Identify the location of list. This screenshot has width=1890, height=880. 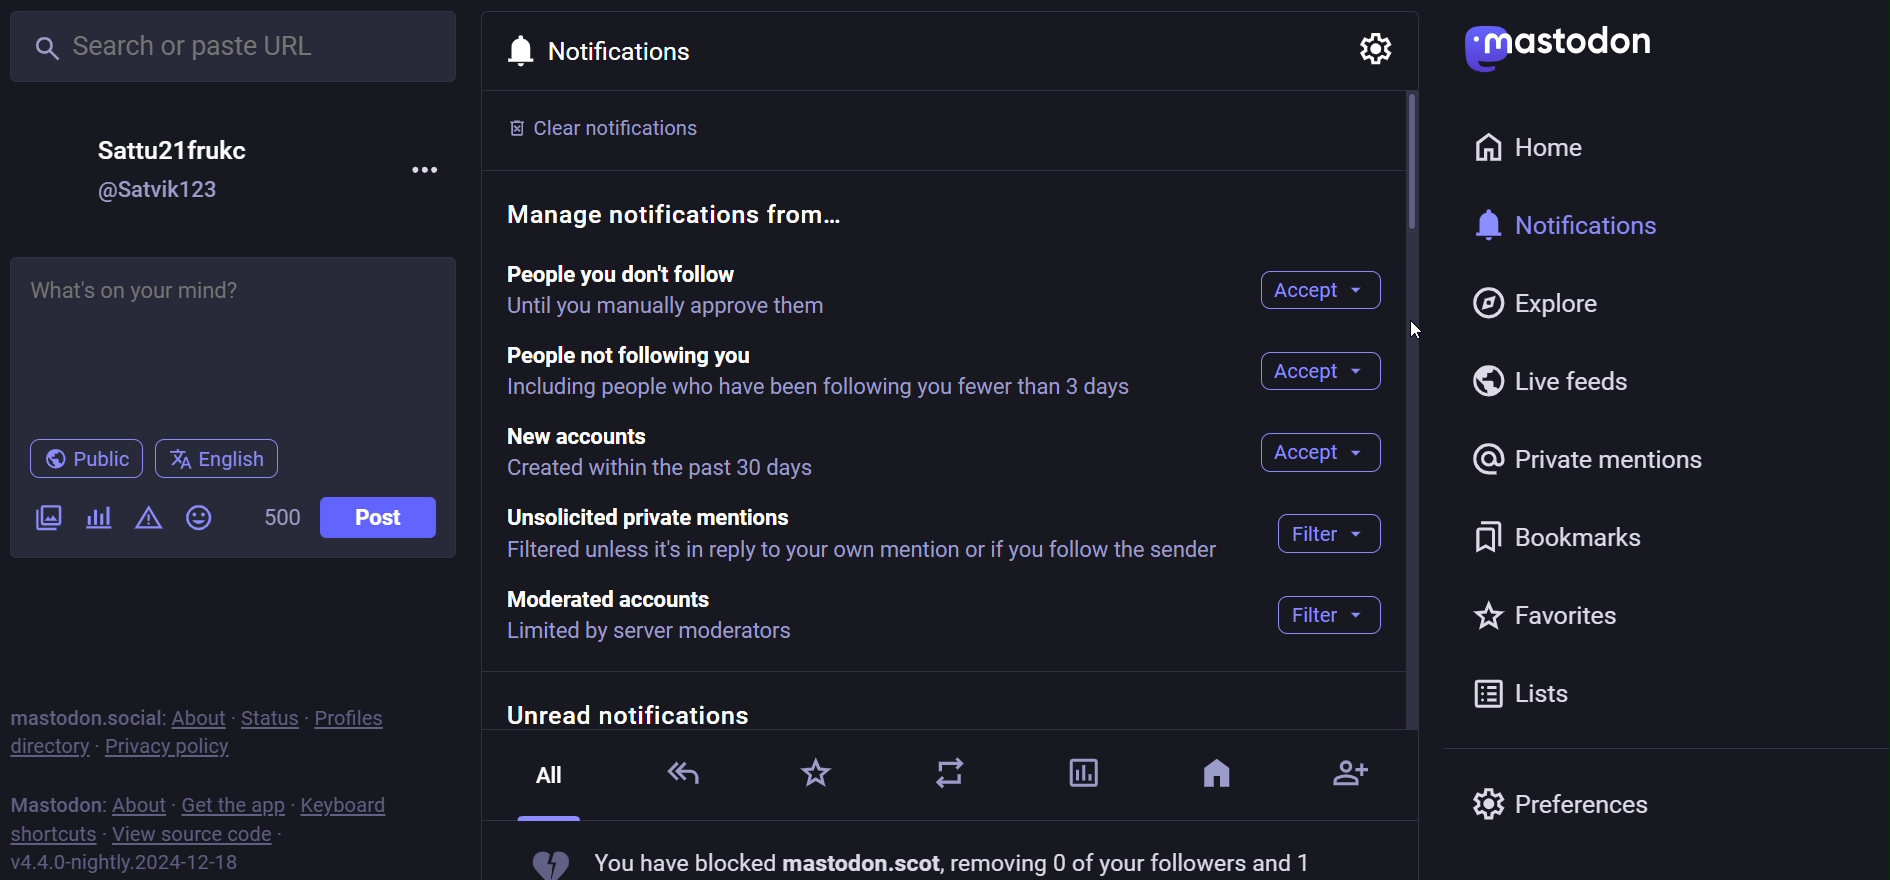
(1525, 691).